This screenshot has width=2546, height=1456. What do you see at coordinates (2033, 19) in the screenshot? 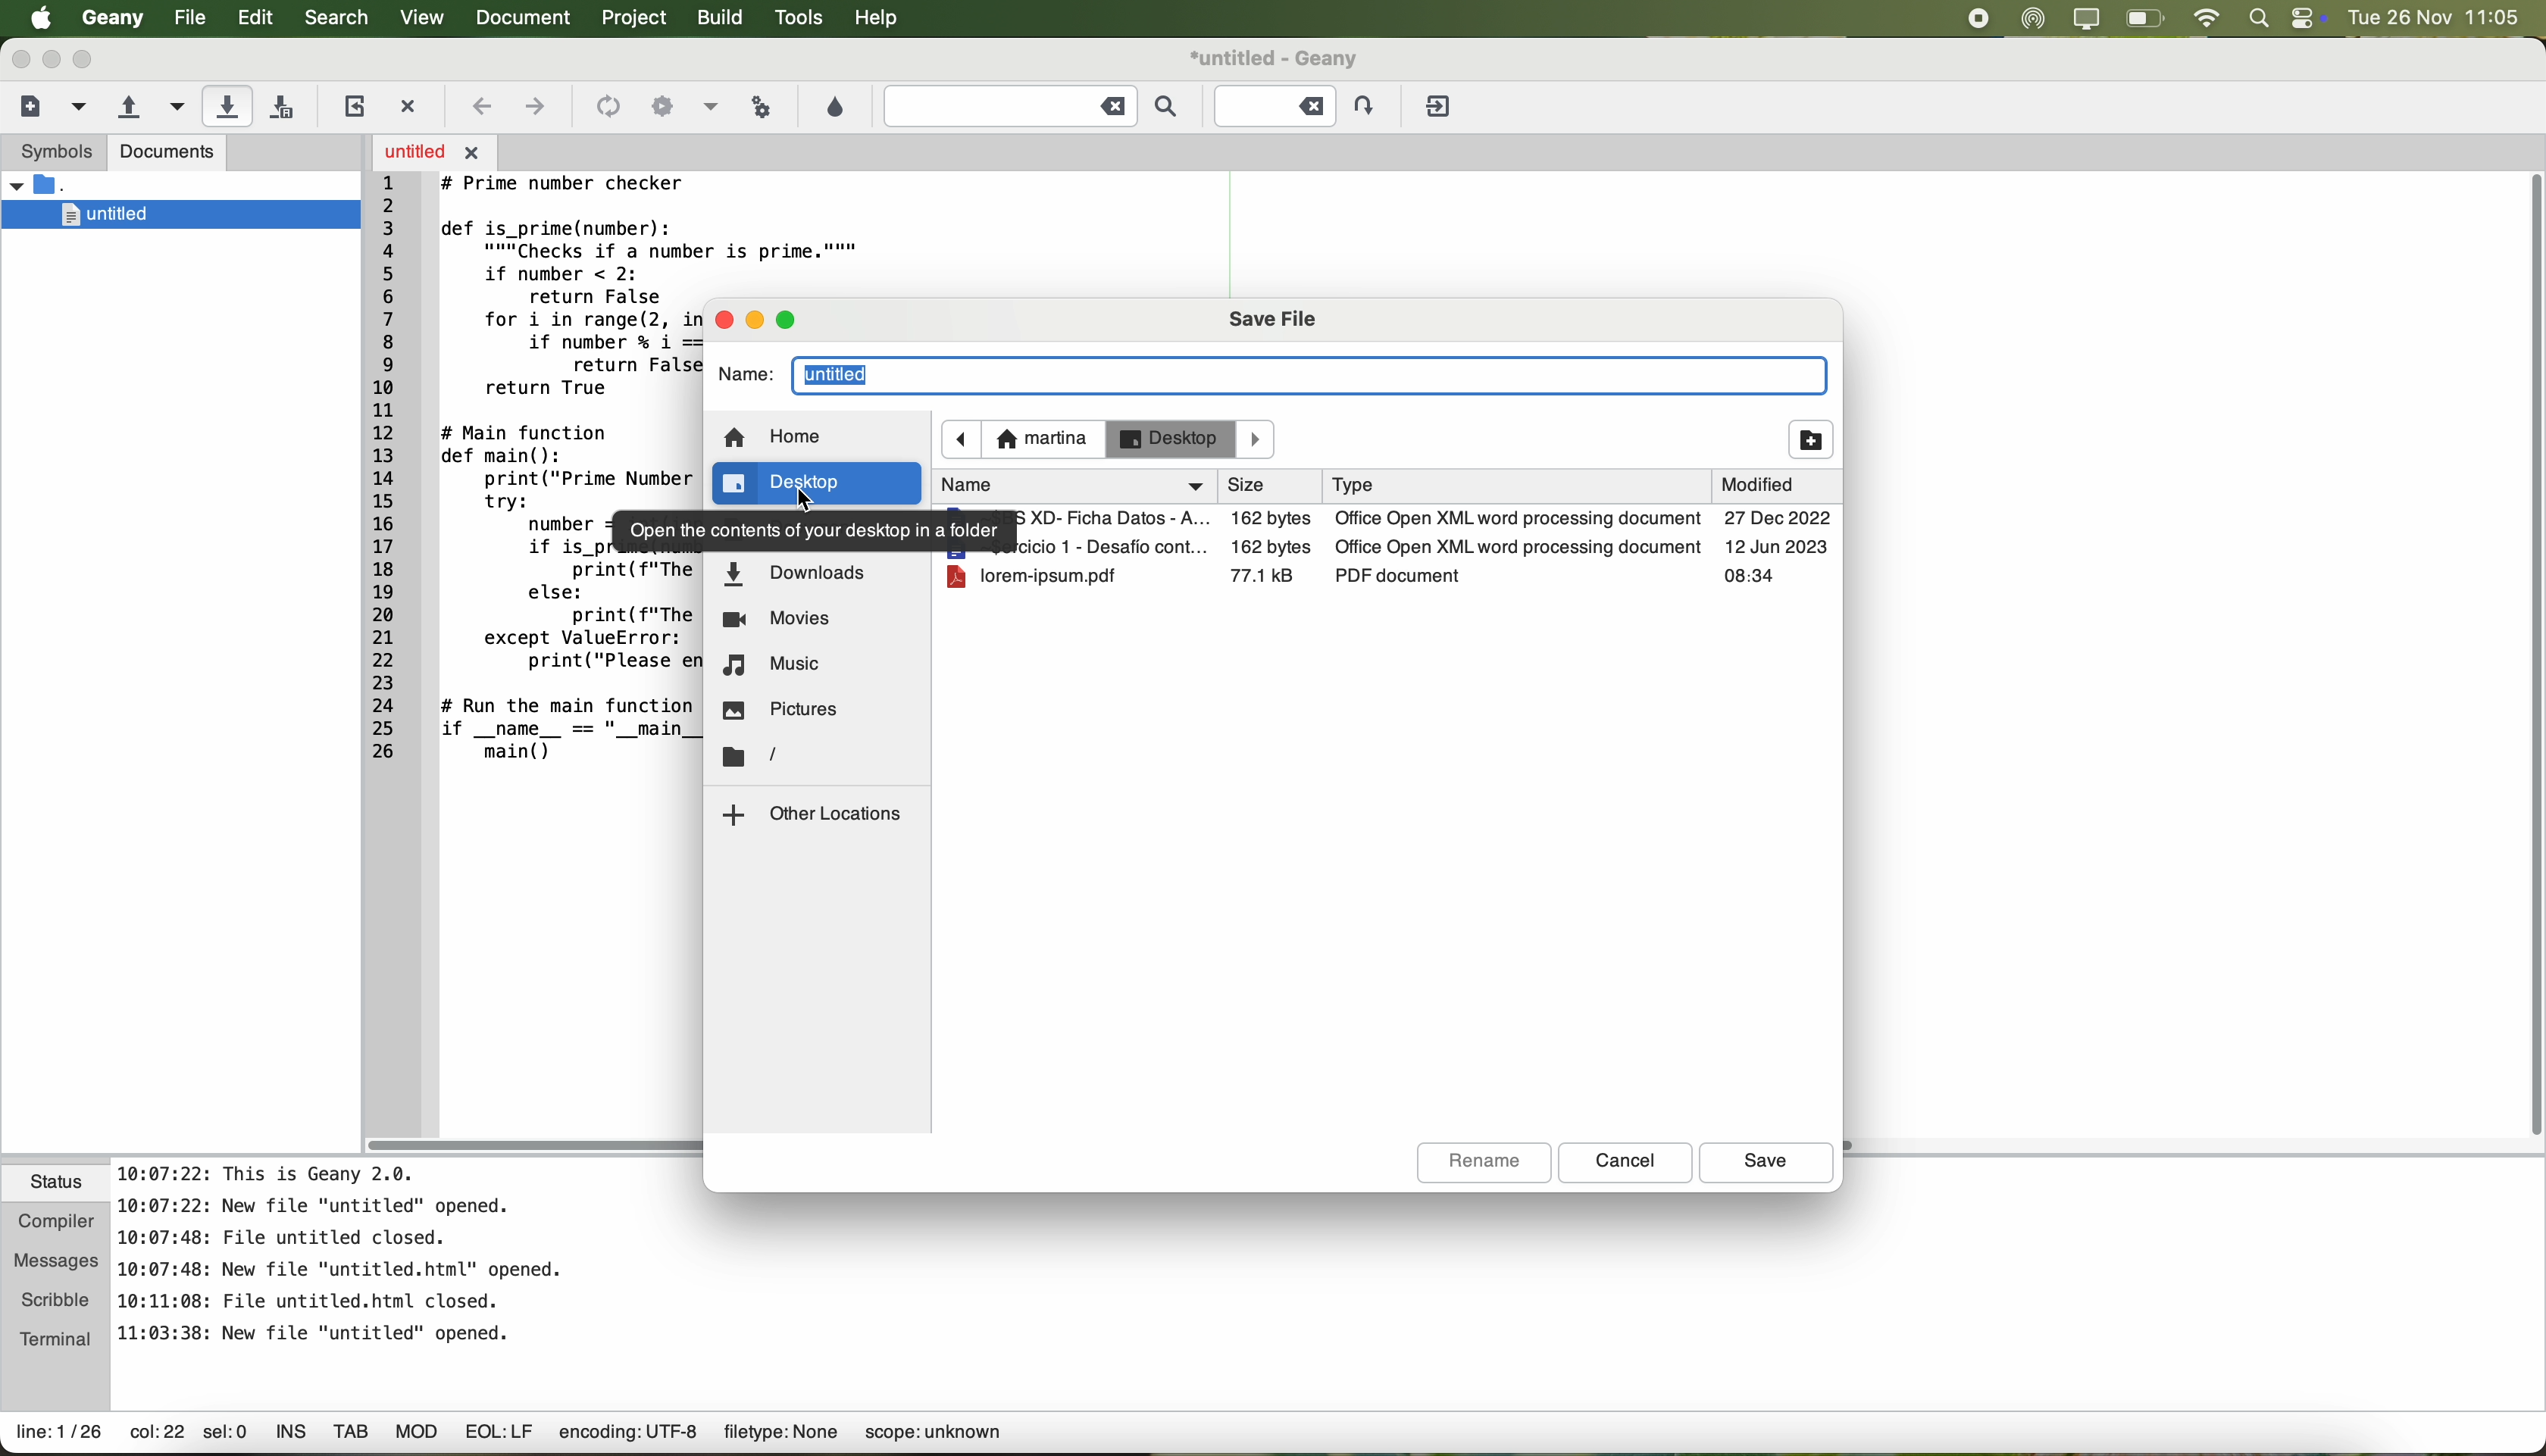
I see `airdrop` at bounding box center [2033, 19].